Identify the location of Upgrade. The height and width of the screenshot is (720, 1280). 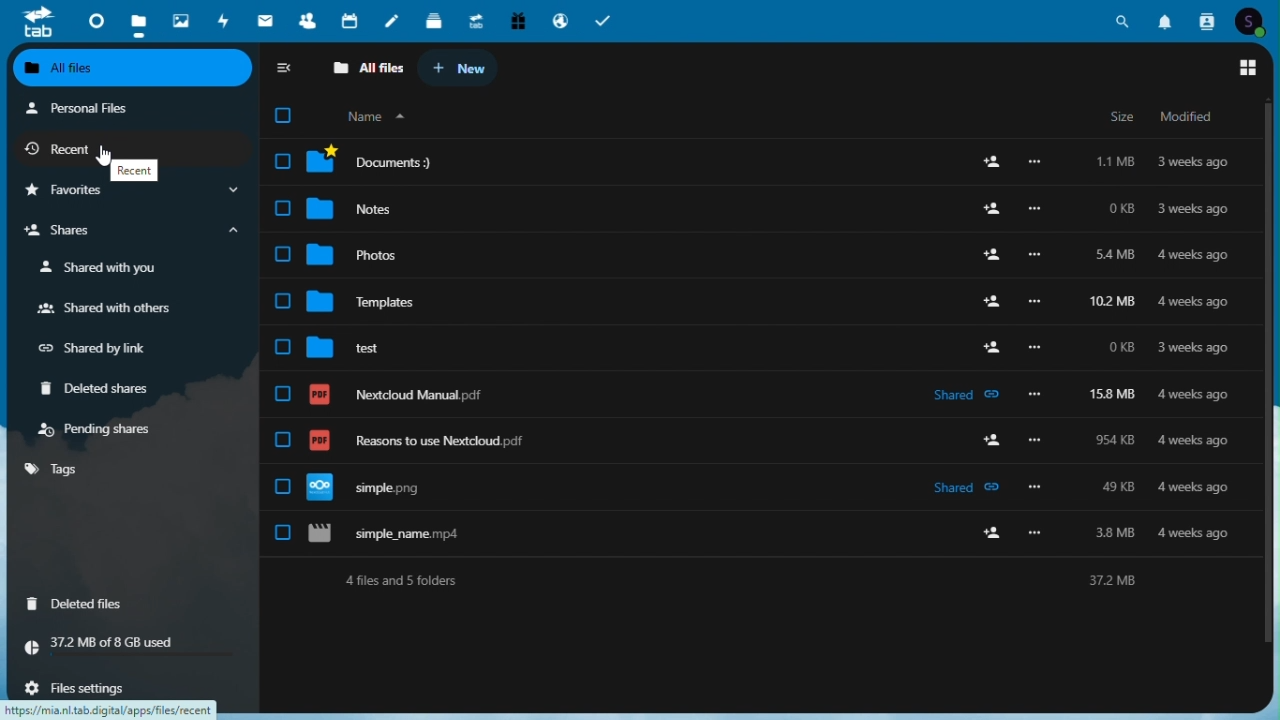
(475, 22).